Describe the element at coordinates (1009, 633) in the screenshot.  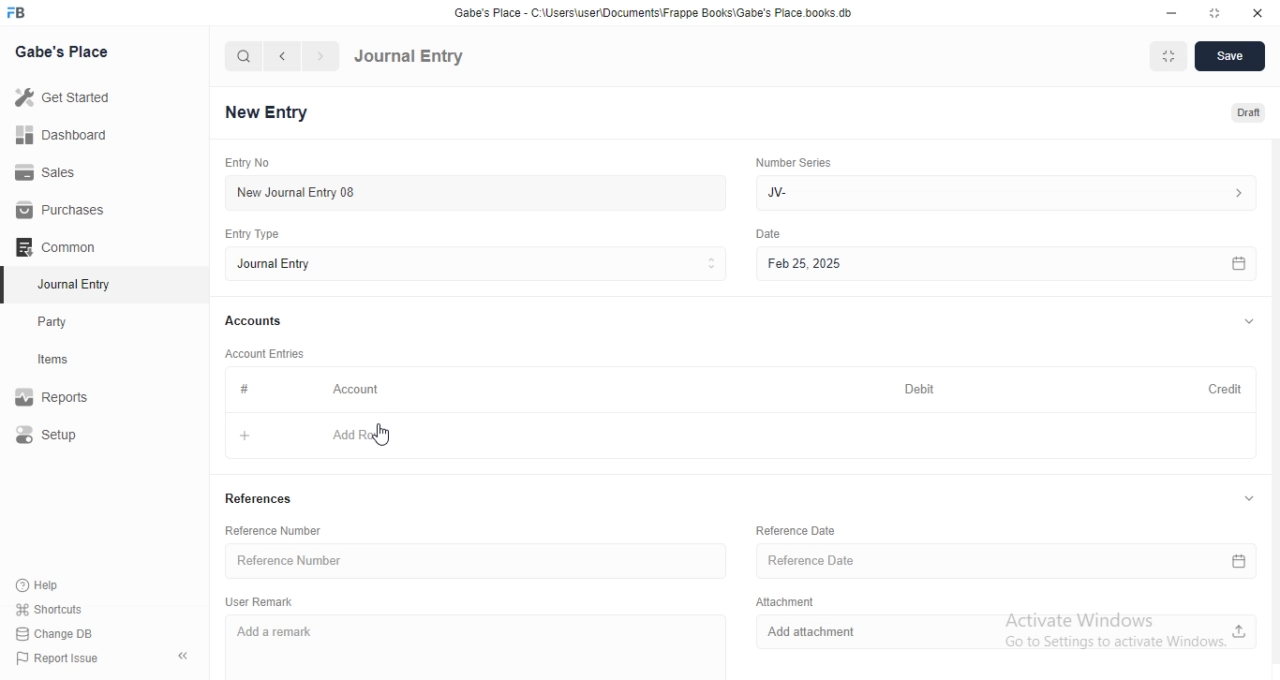
I see `Add attachment` at that location.